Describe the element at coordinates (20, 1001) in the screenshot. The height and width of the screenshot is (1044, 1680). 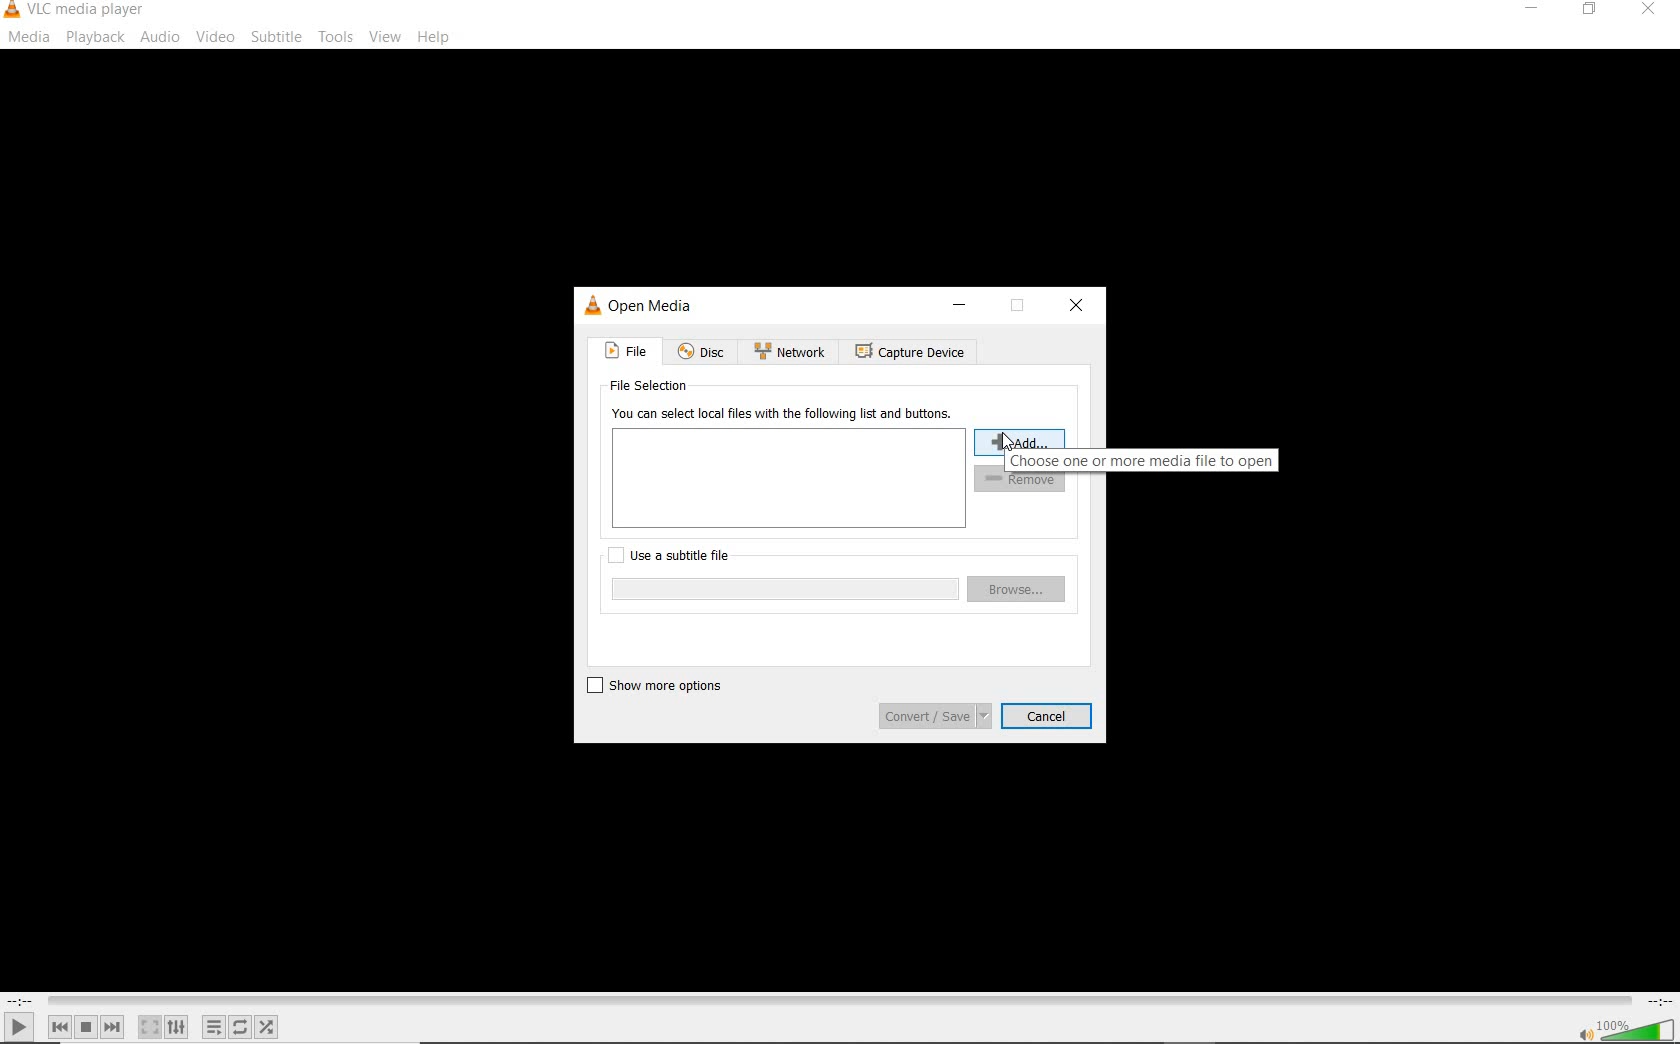
I see `elapsed time` at that location.